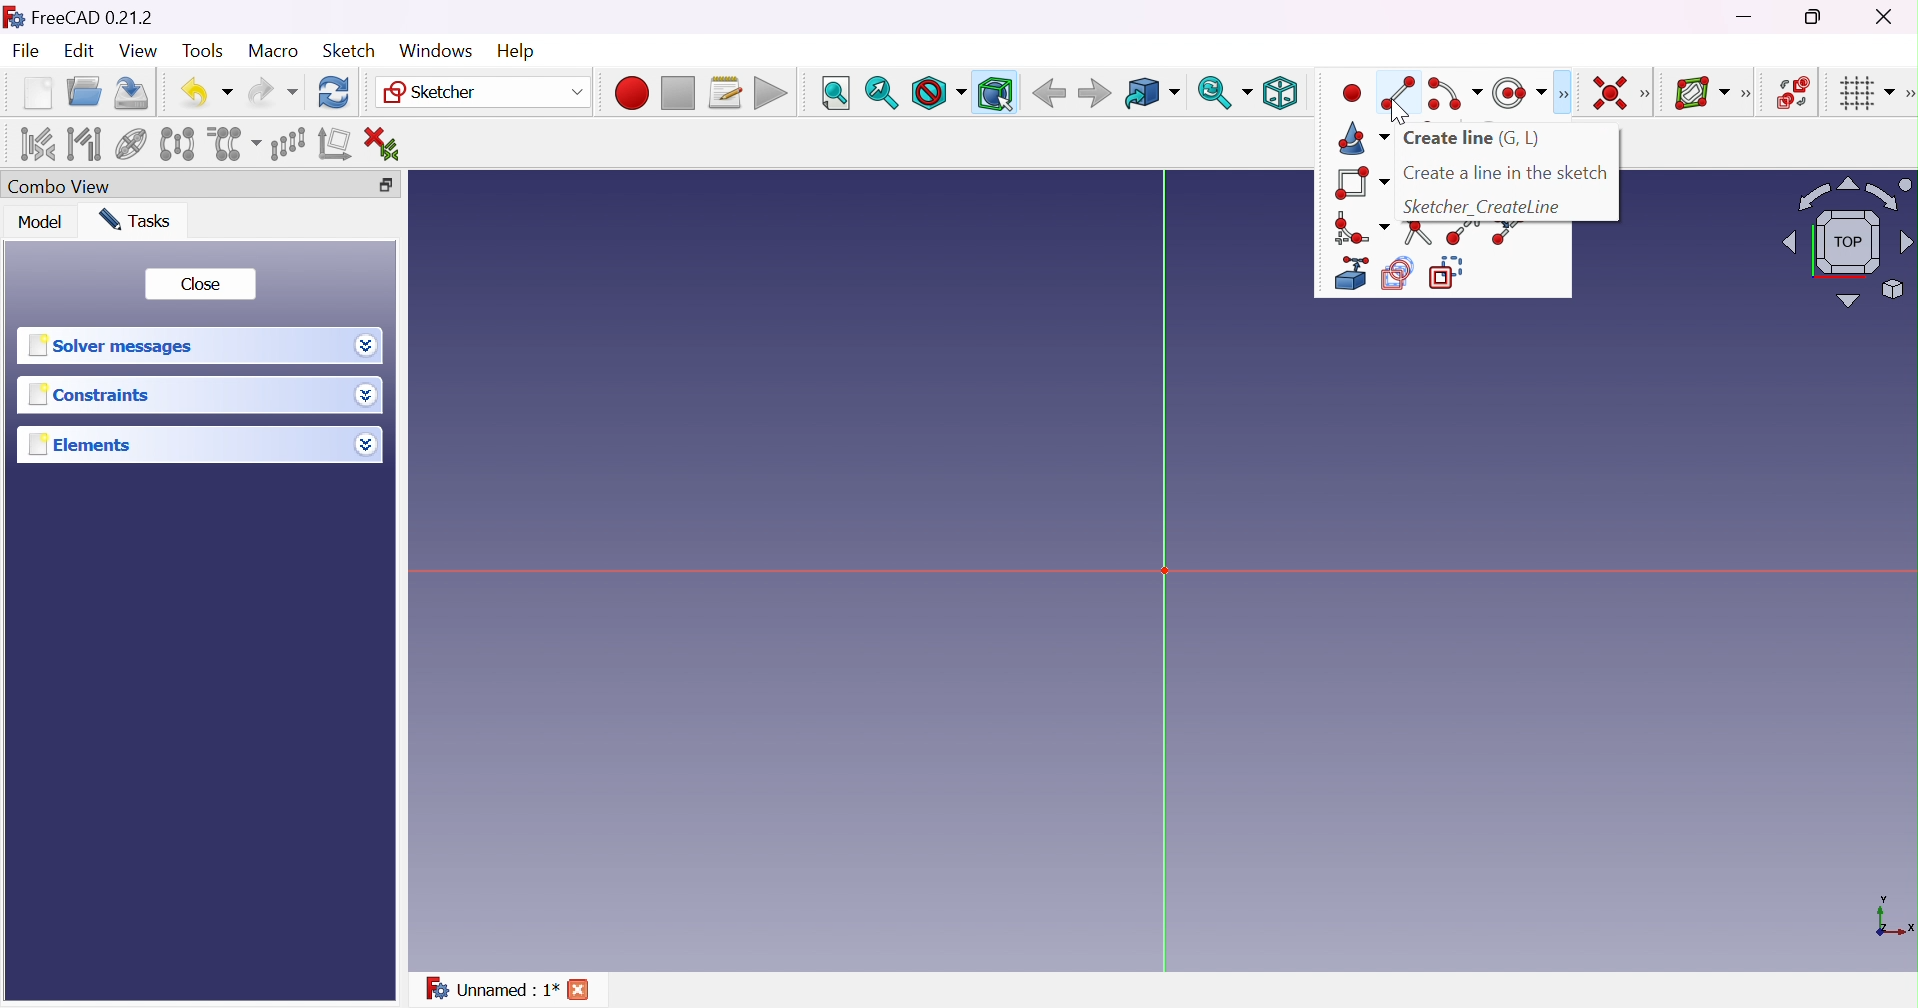 This screenshot has height=1008, width=1918. Describe the element at coordinates (1752, 96) in the screenshot. I see `Sketcher B-spline tools` at that location.